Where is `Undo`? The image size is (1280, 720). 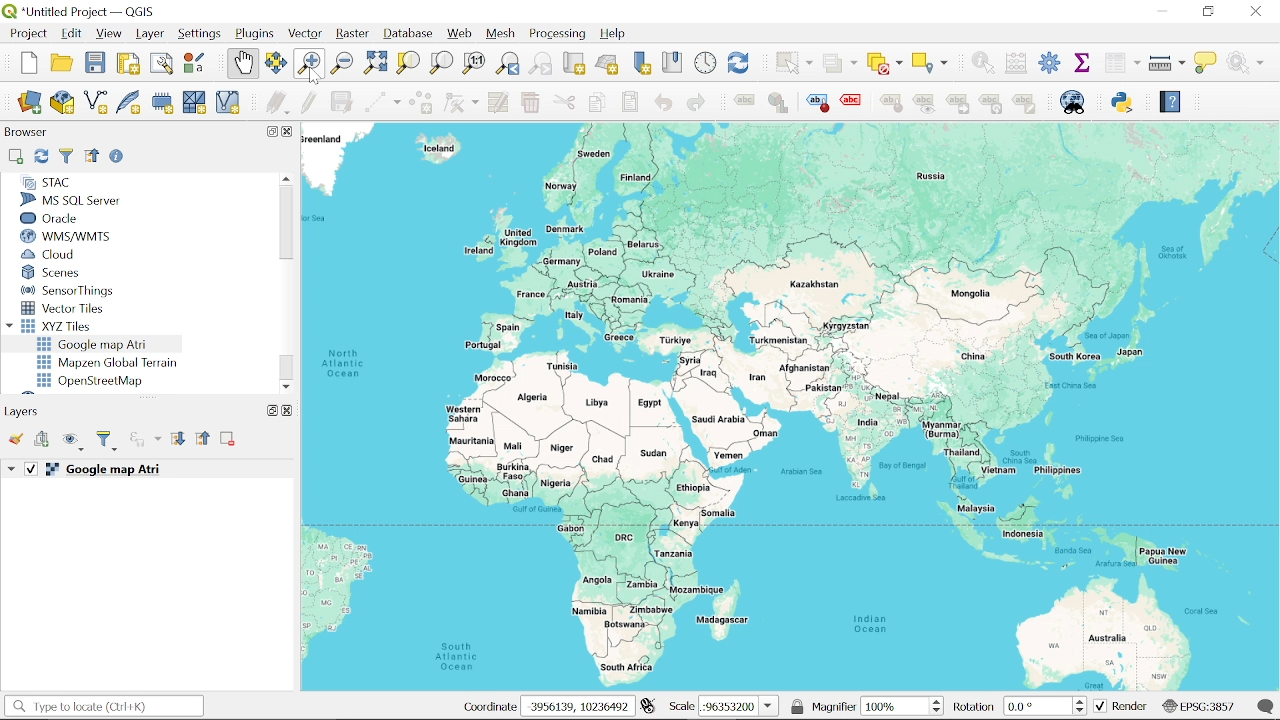
Undo is located at coordinates (663, 103).